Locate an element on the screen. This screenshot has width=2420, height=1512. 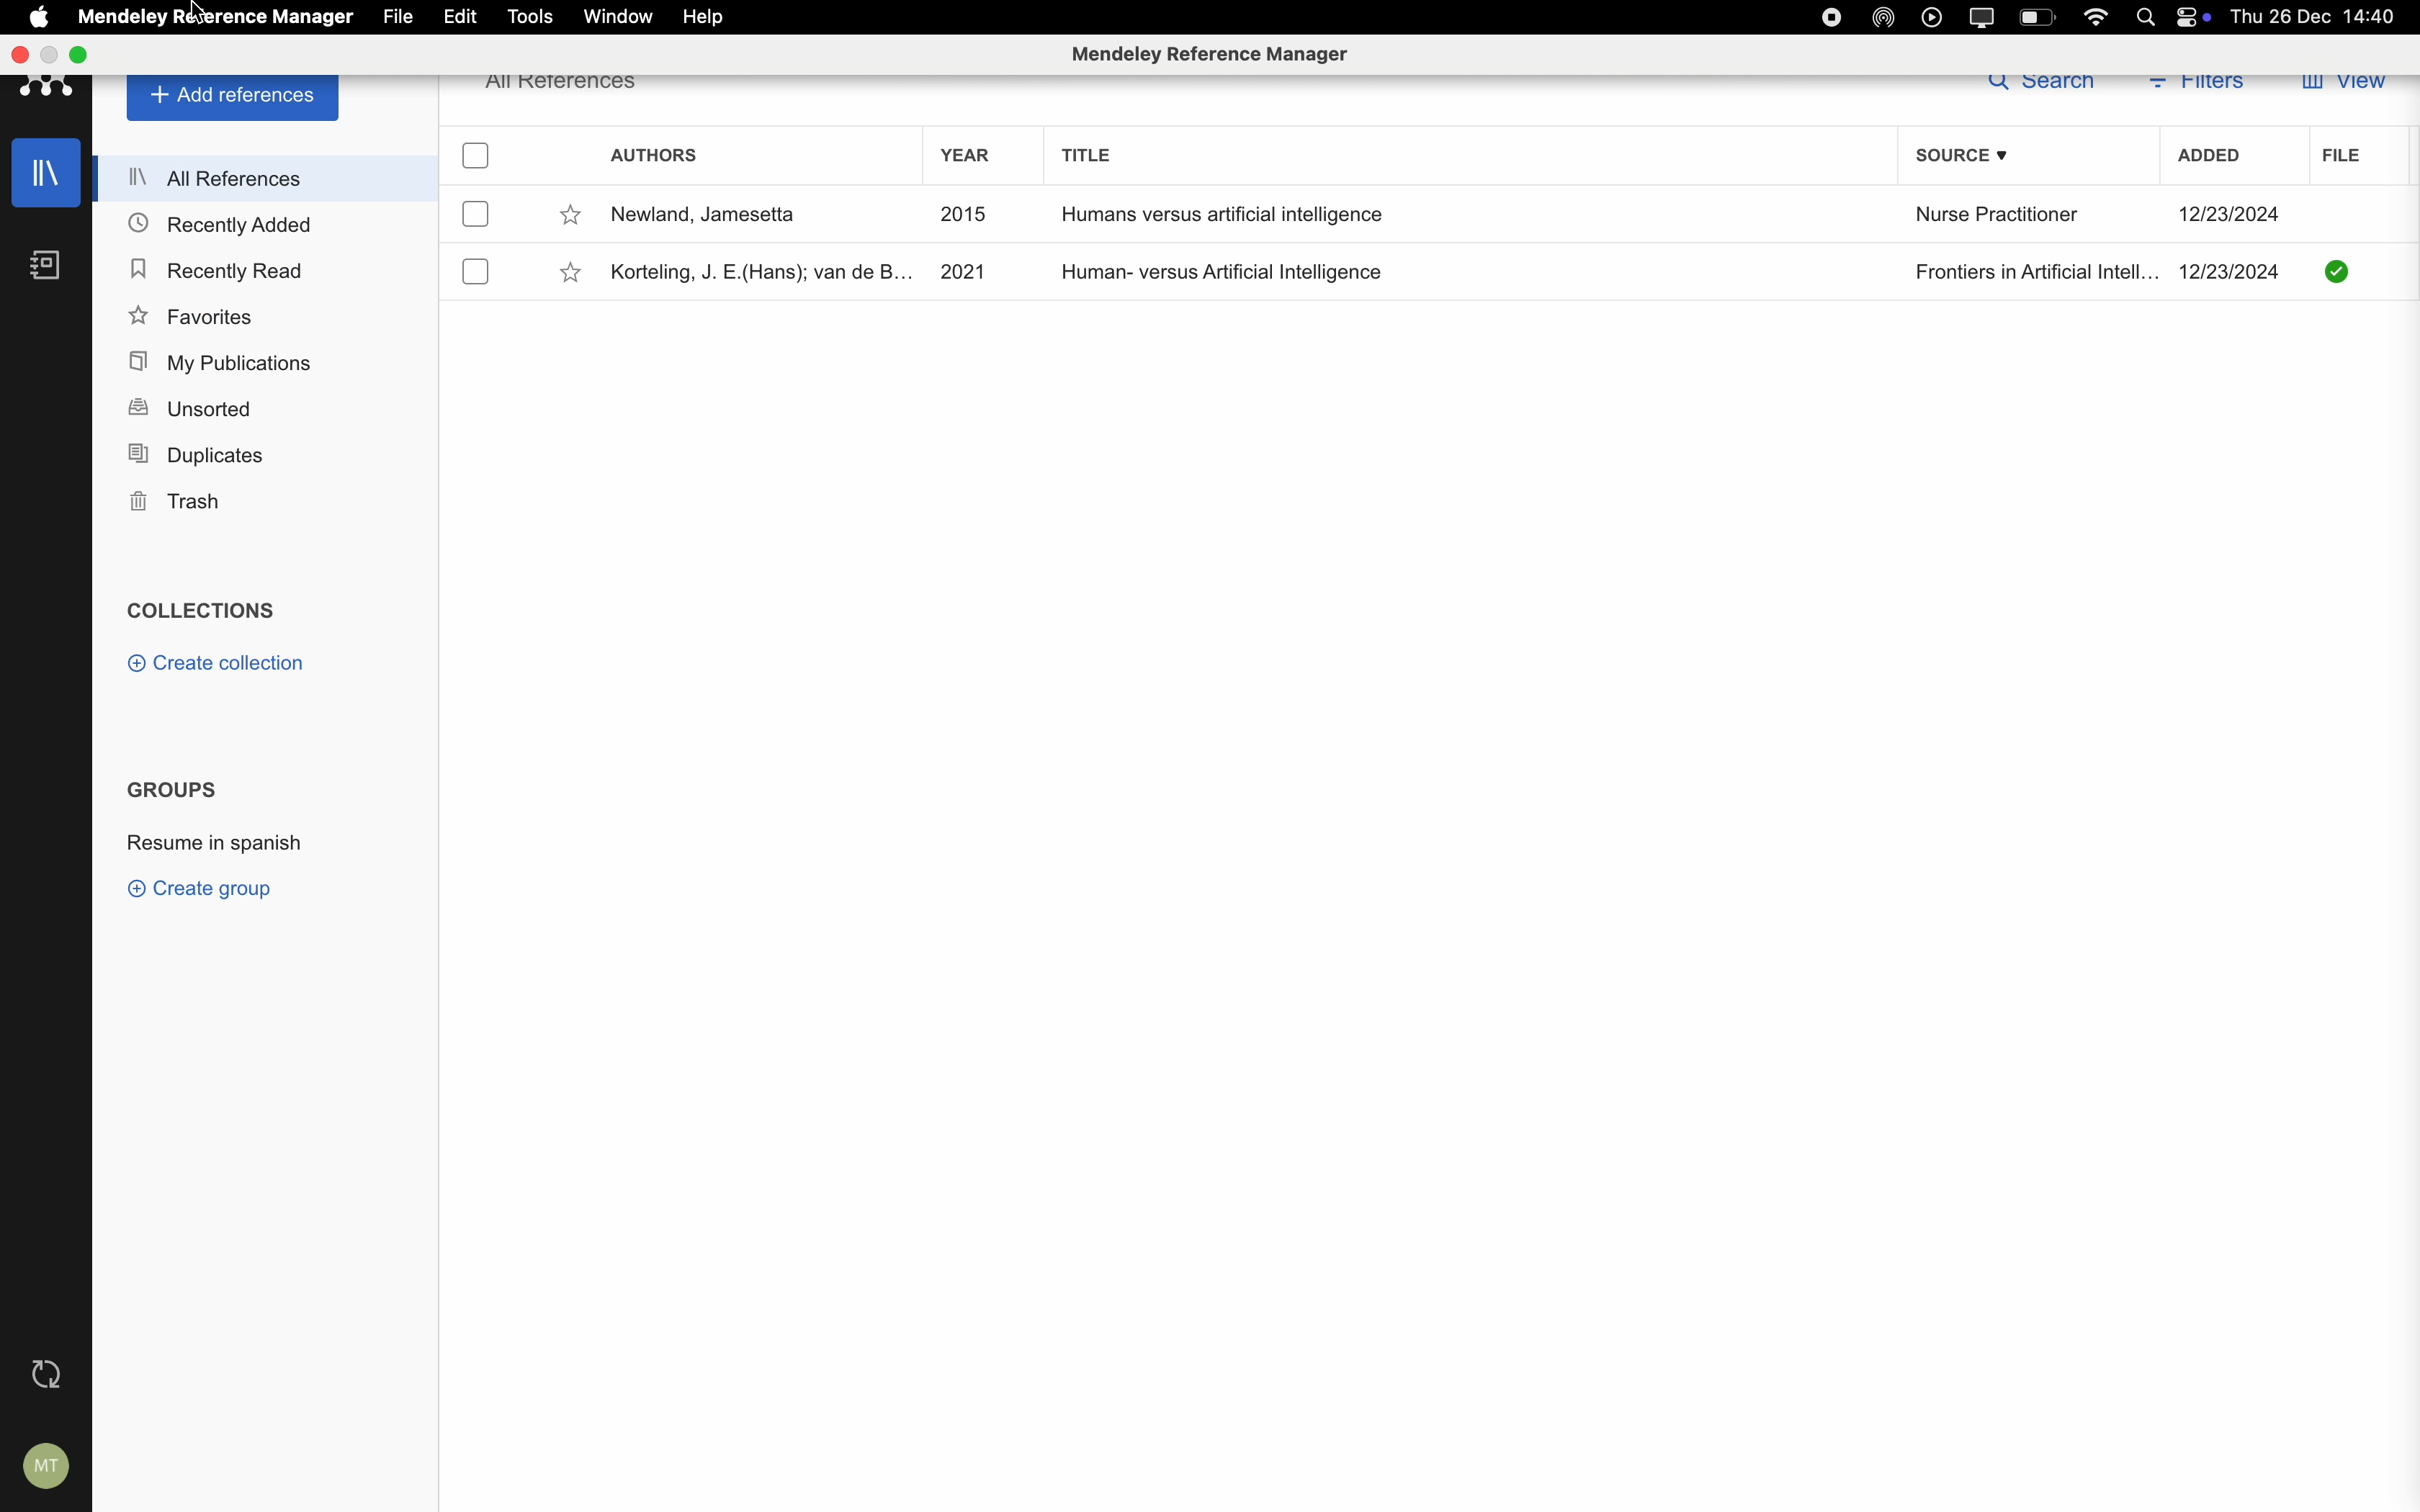
add references is located at coordinates (235, 98).